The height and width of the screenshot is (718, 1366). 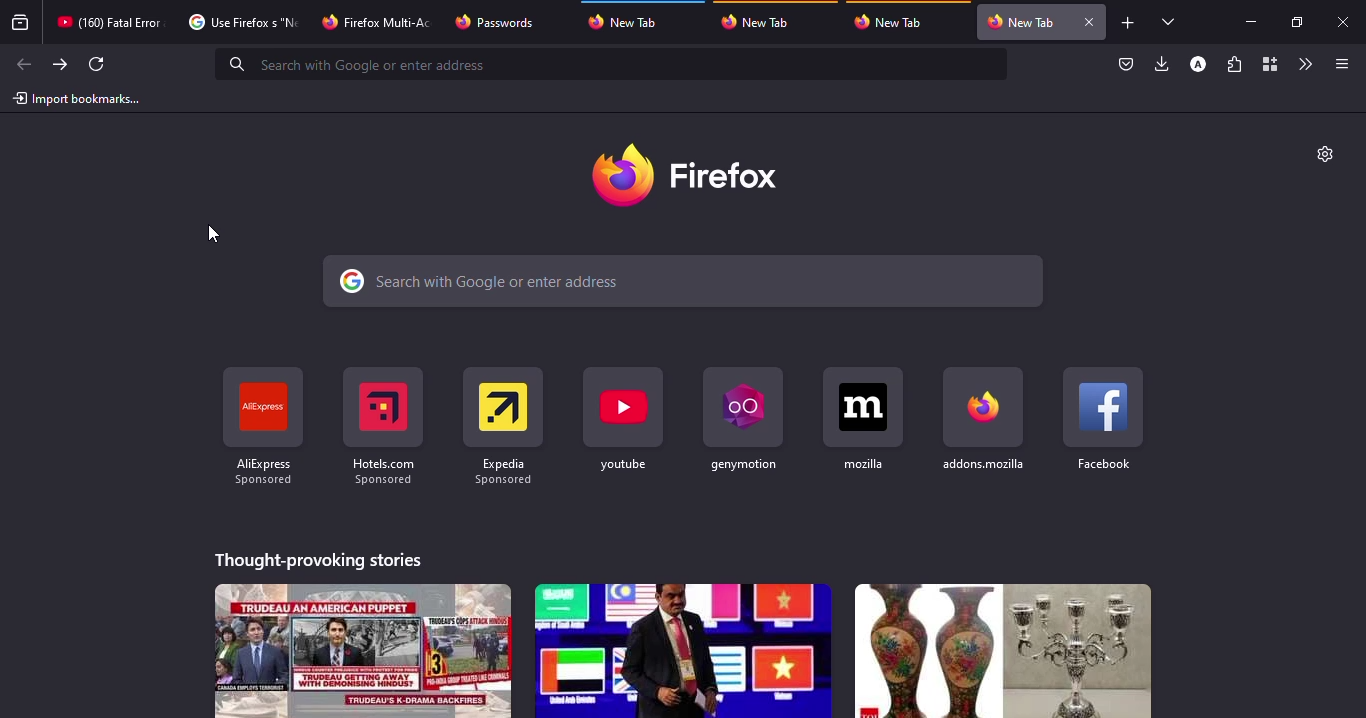 I want to click on refresh, so click(x=96, y=65).